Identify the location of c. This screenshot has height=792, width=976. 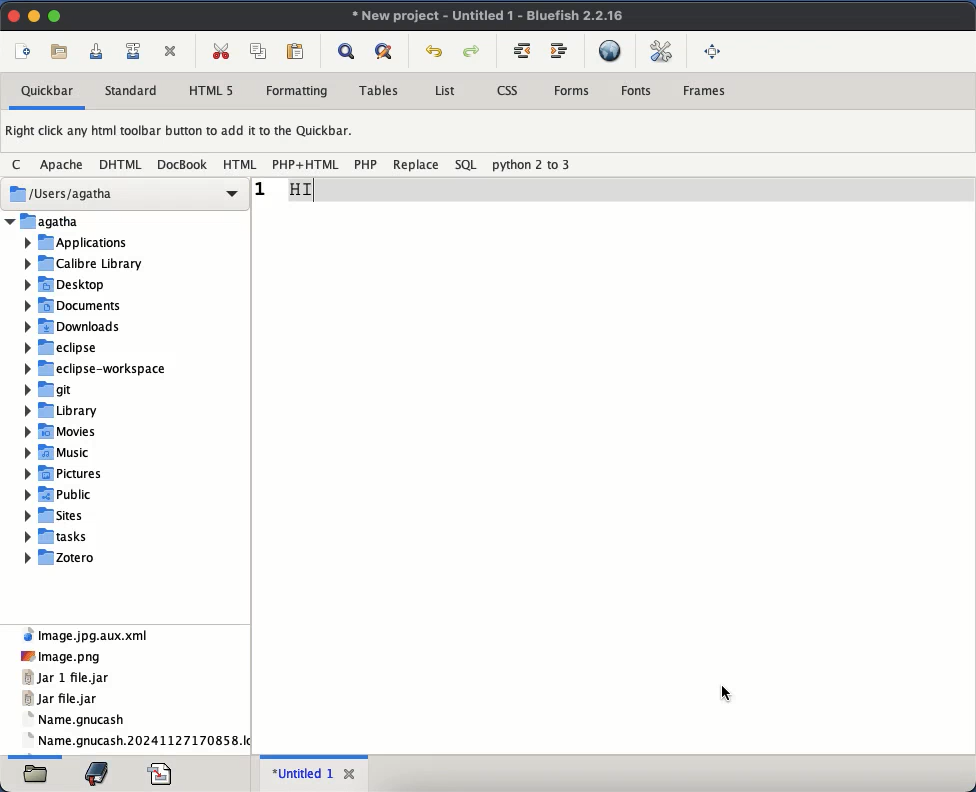
(19, 165).